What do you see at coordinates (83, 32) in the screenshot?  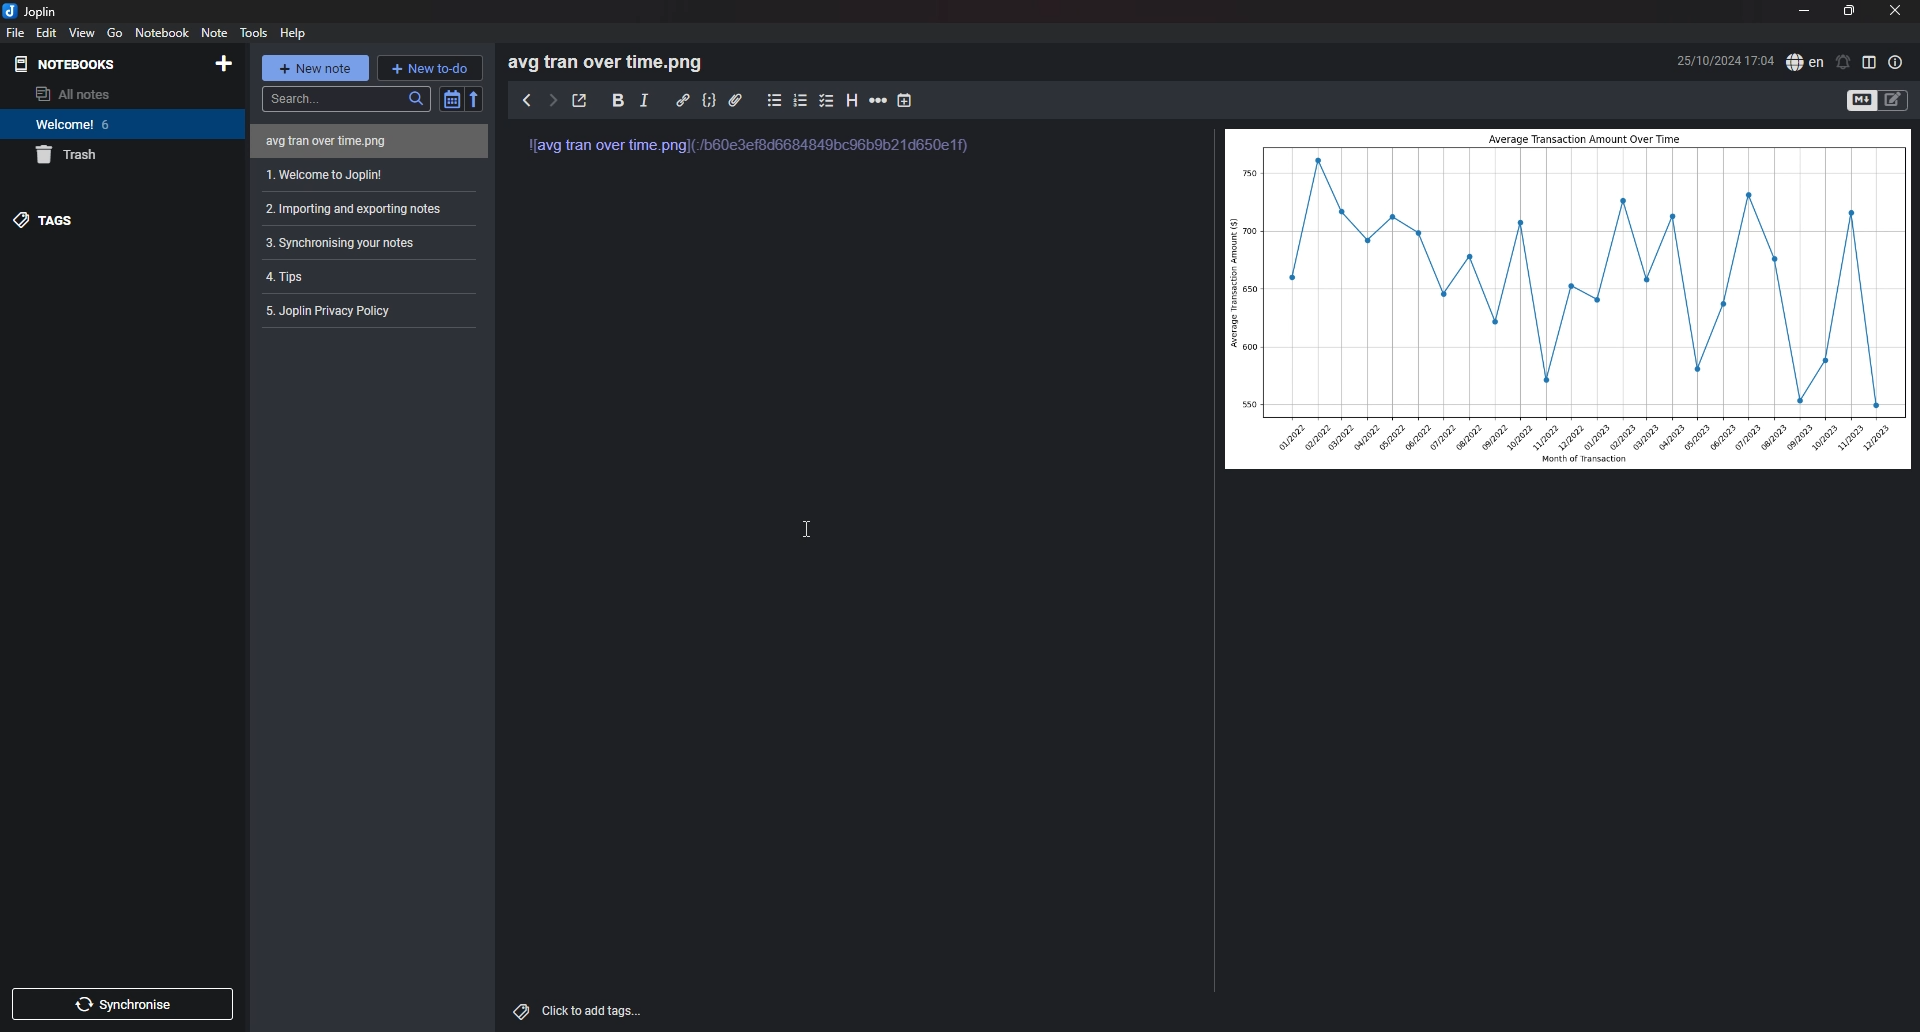 I see `view` at bounding box center [83, 32].